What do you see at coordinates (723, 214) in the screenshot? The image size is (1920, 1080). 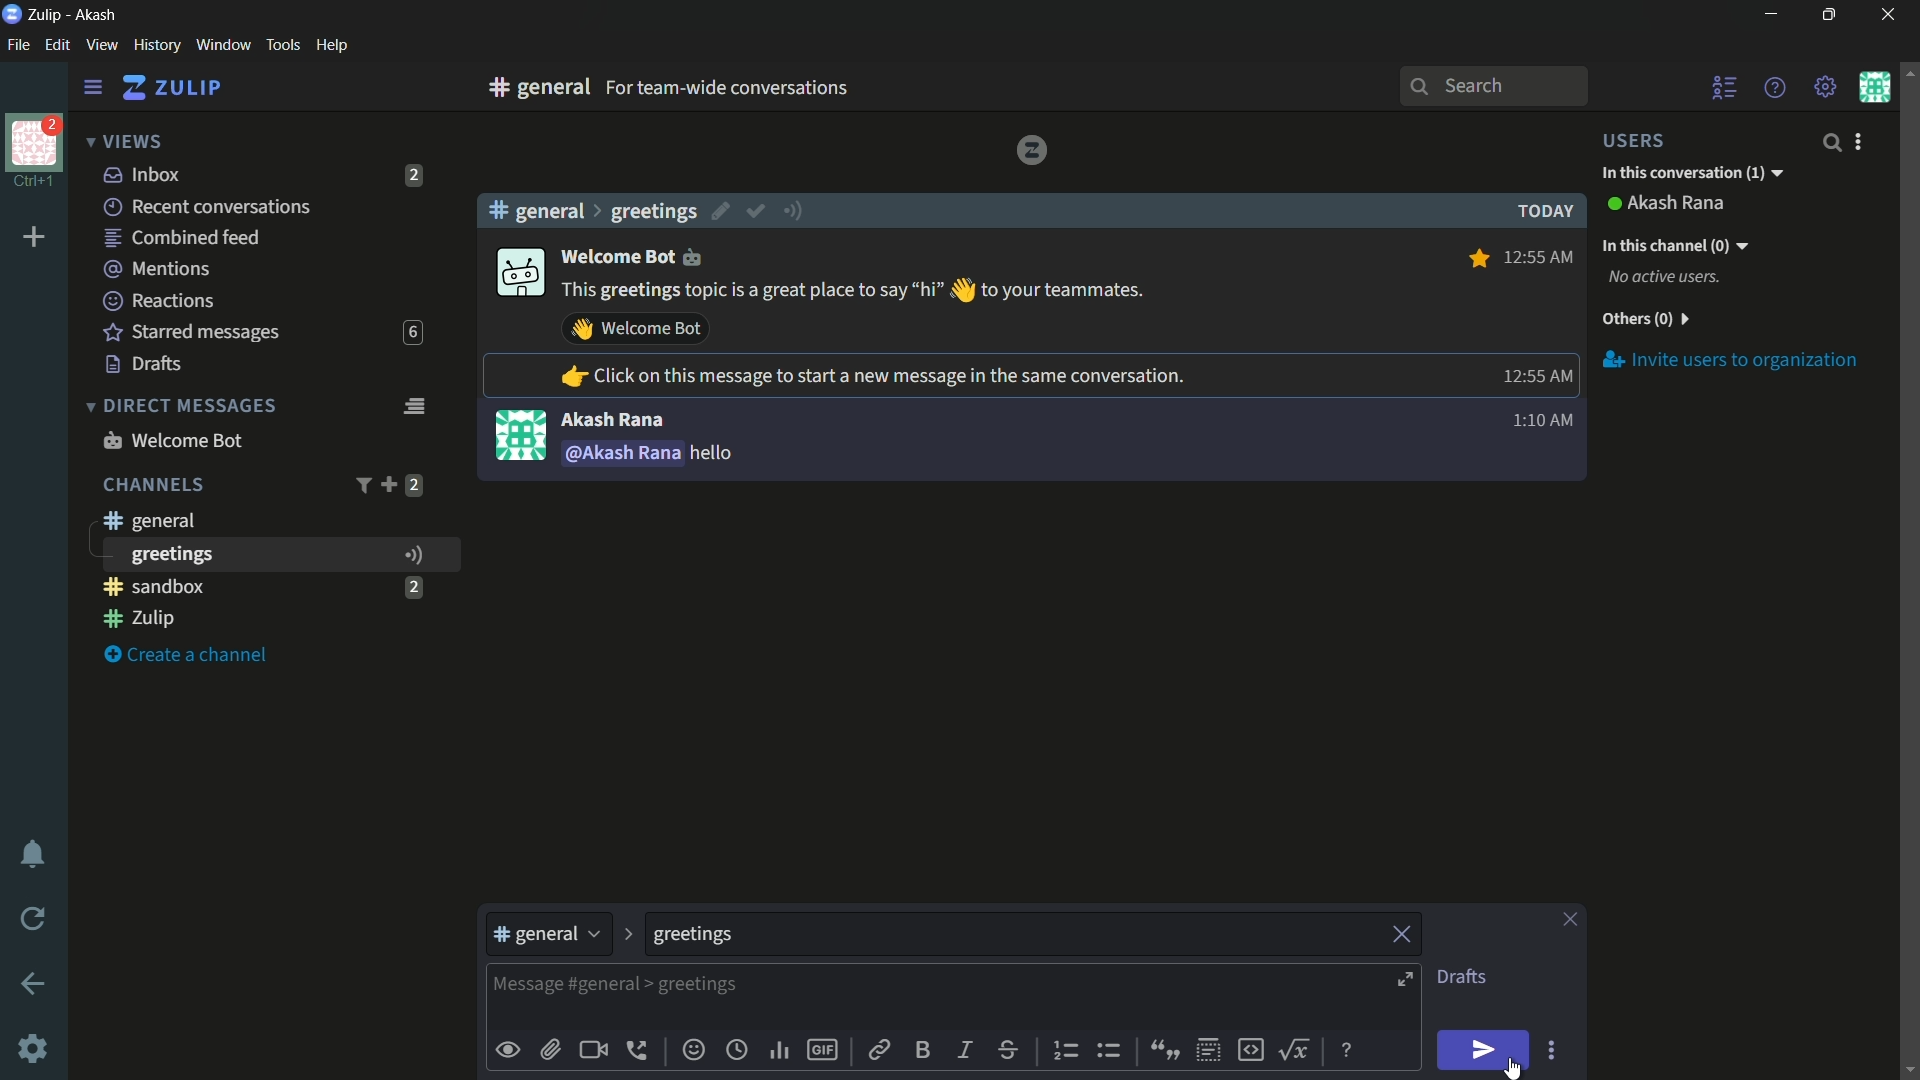 I see `edit topic` at bounding box center [723, 214].